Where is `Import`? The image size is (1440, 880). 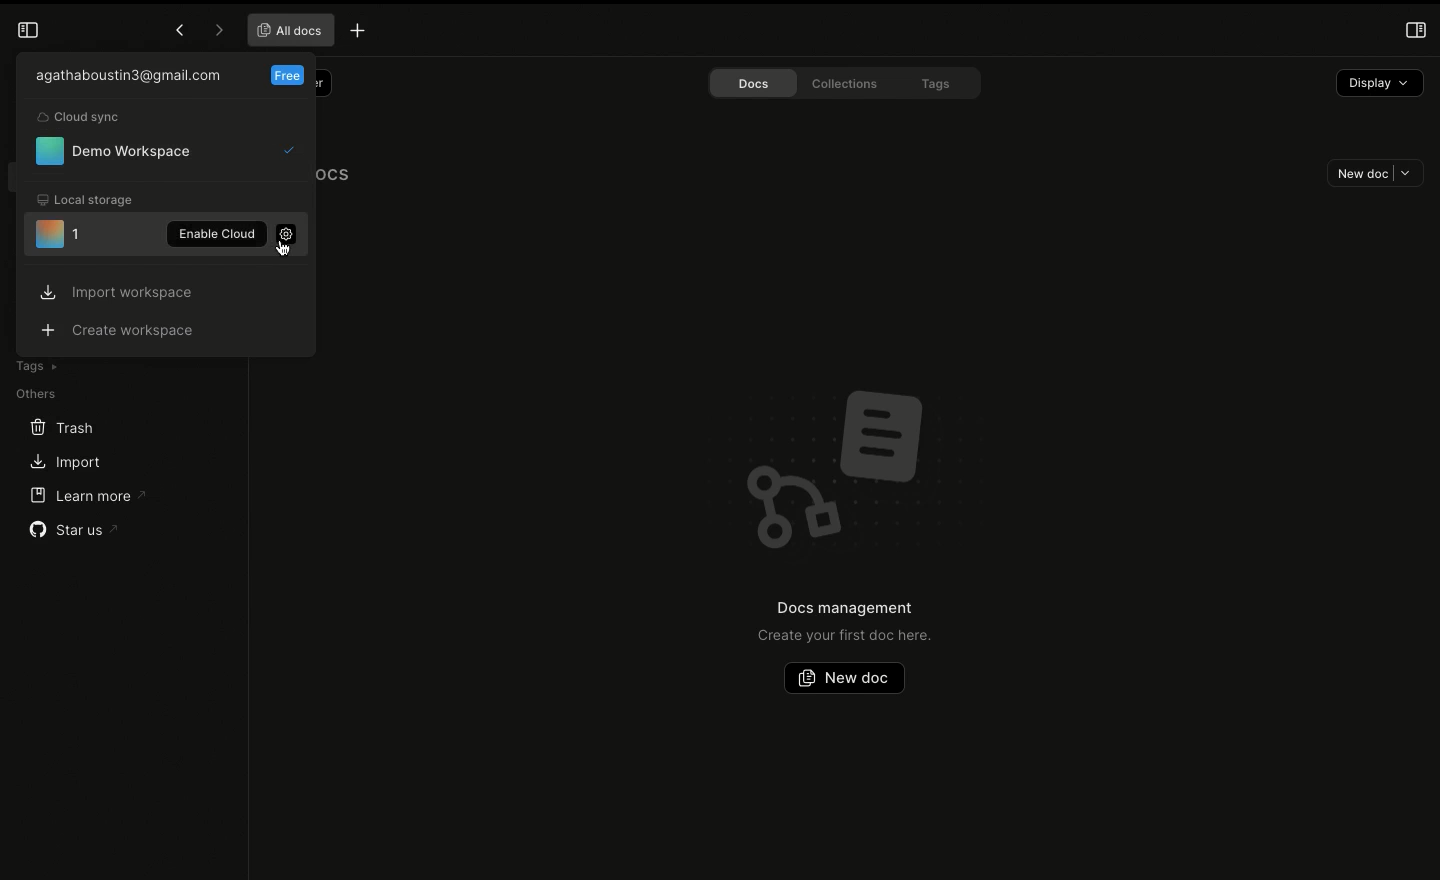
Import is located at coordinates (65, 463).